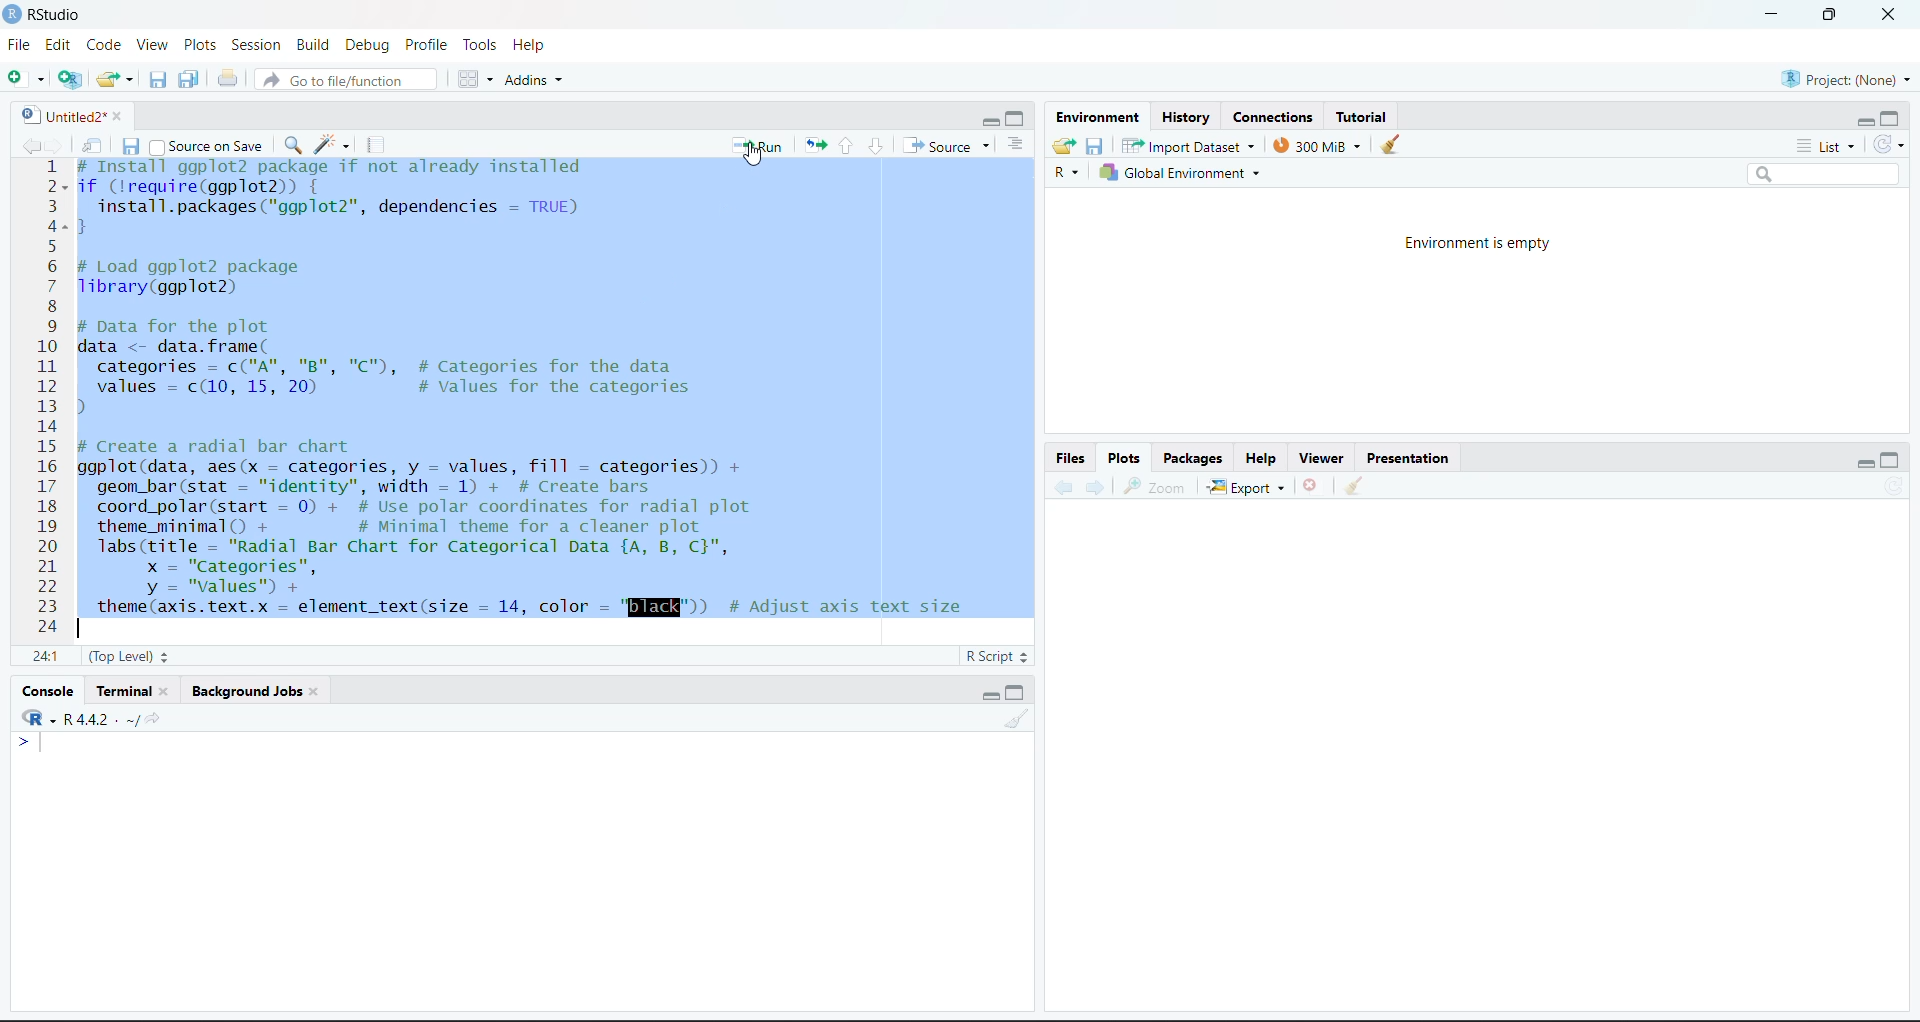 Image resolution: width=1920 pixels, height=1022 pixels. Describe the element at coordinates (1397, 145) in the screenshot. I see `clear history` at that location.